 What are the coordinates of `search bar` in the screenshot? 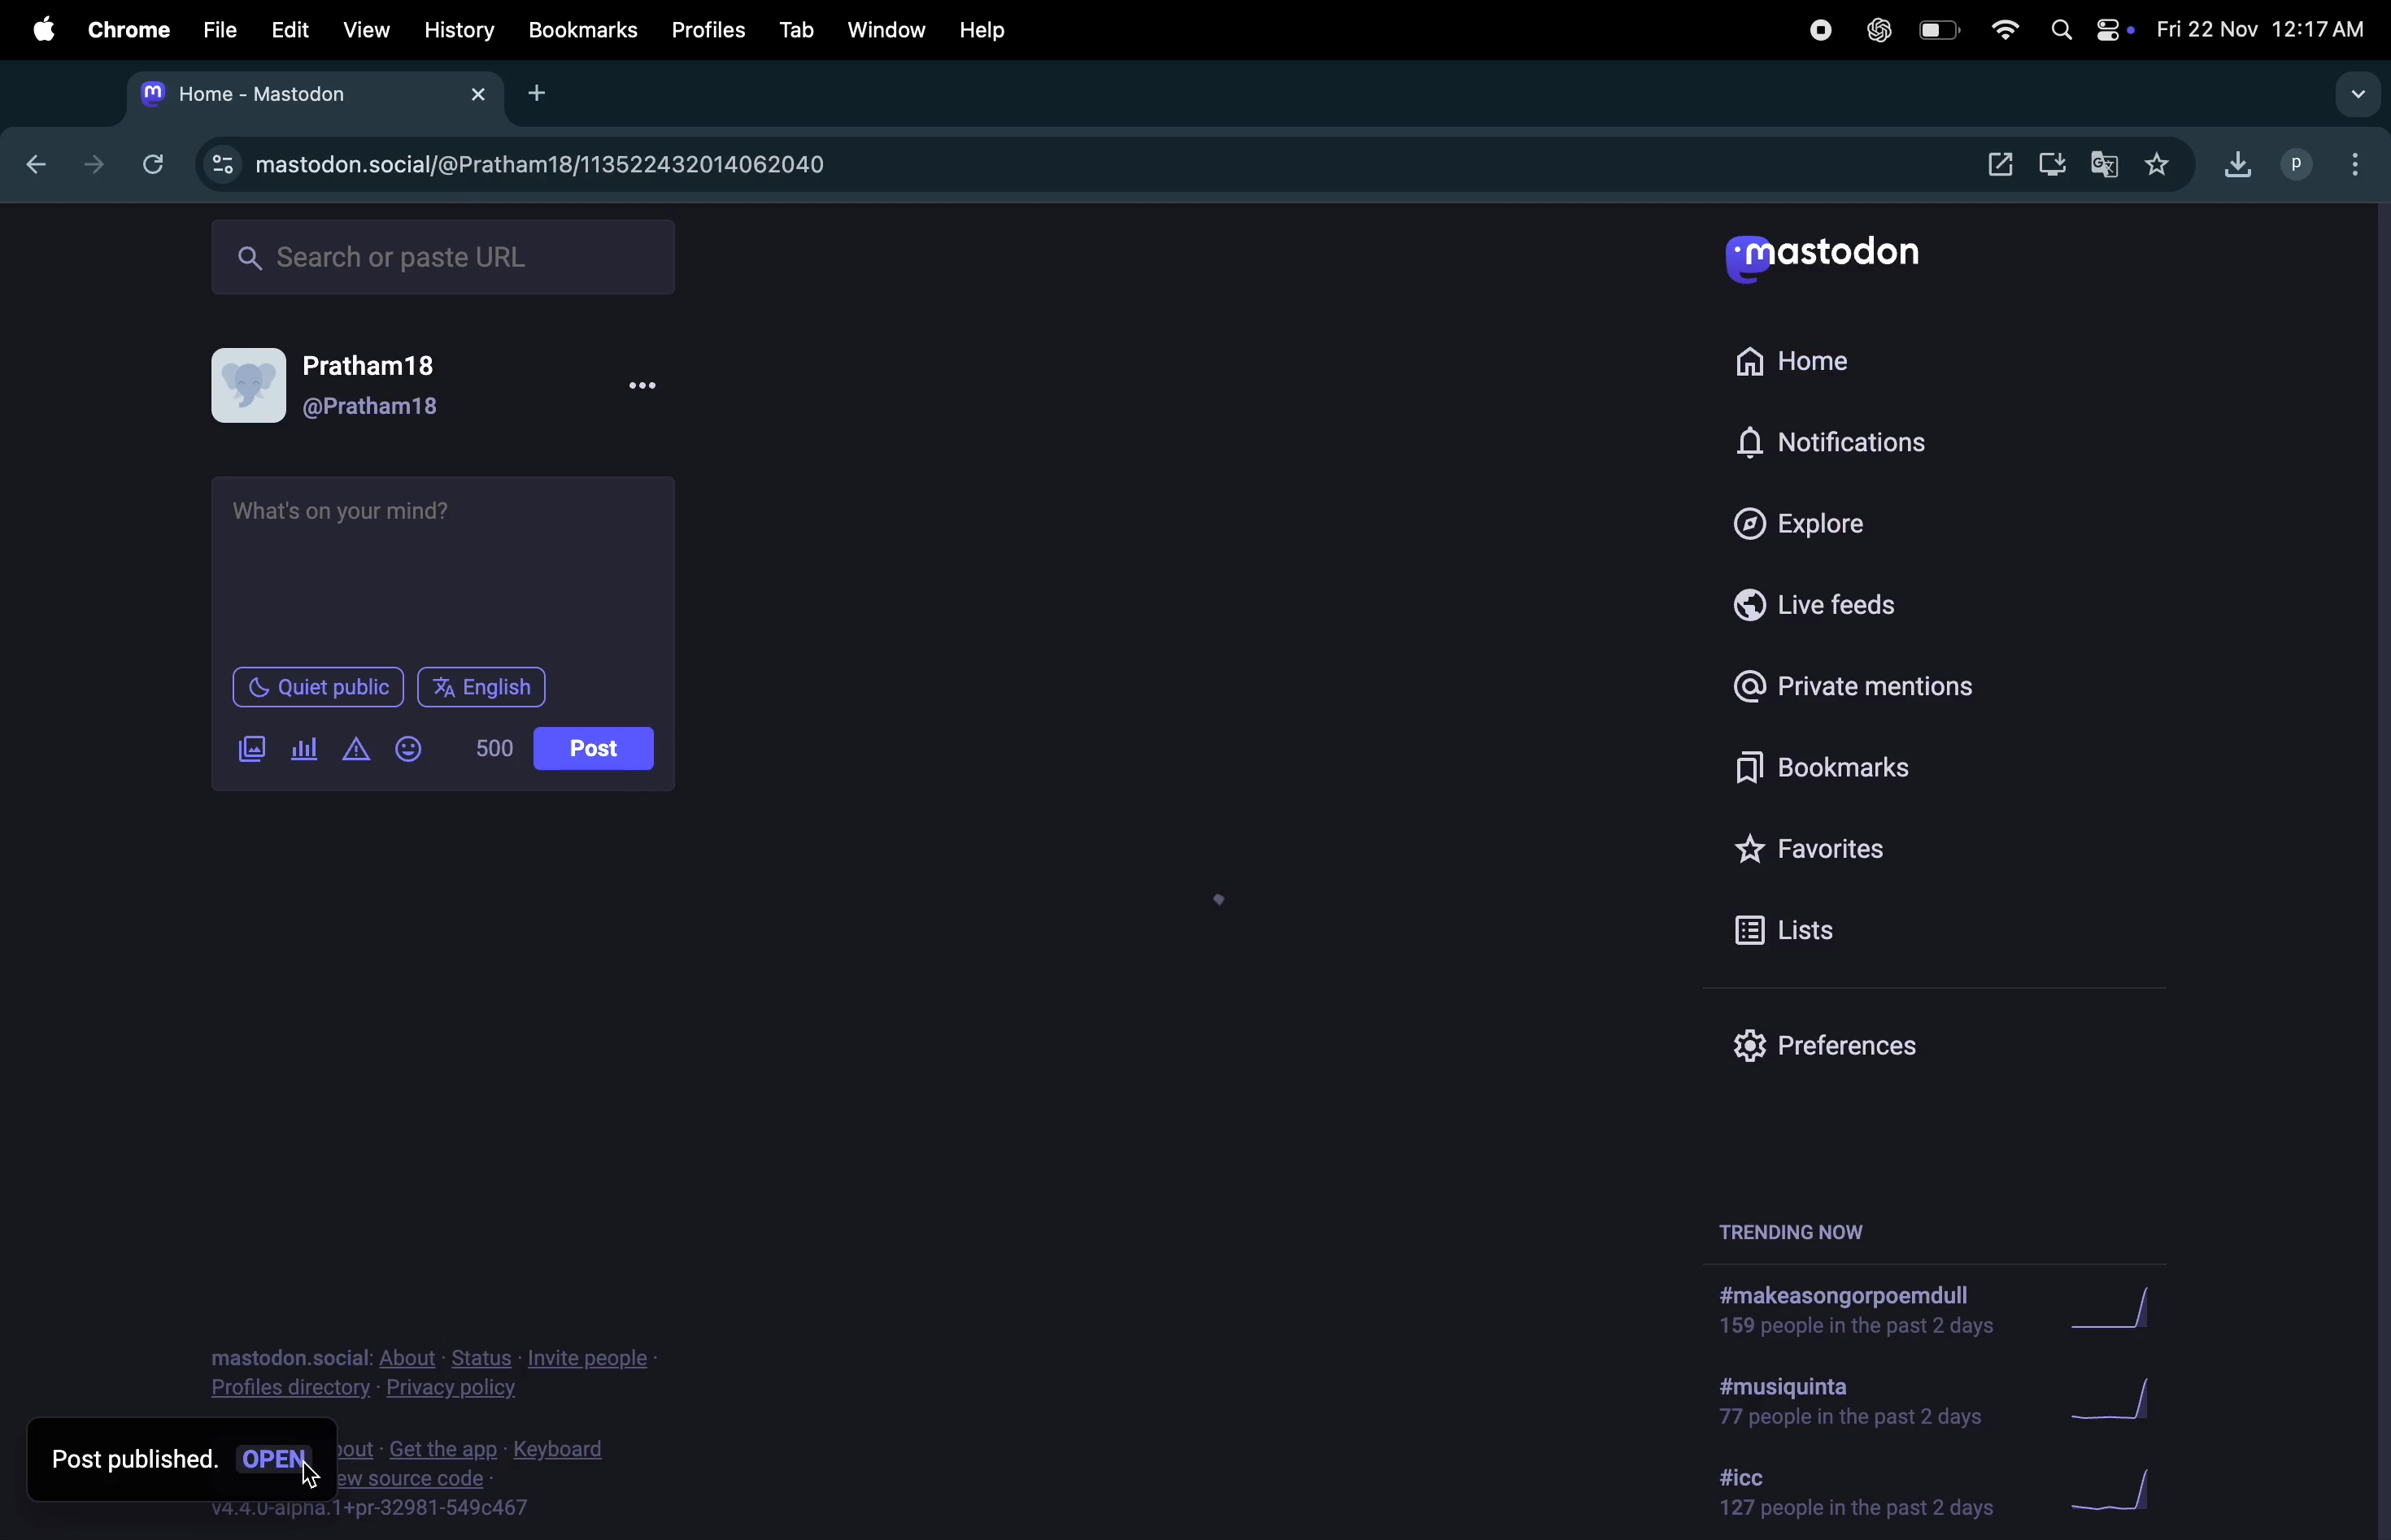 It's located at (441, 257).